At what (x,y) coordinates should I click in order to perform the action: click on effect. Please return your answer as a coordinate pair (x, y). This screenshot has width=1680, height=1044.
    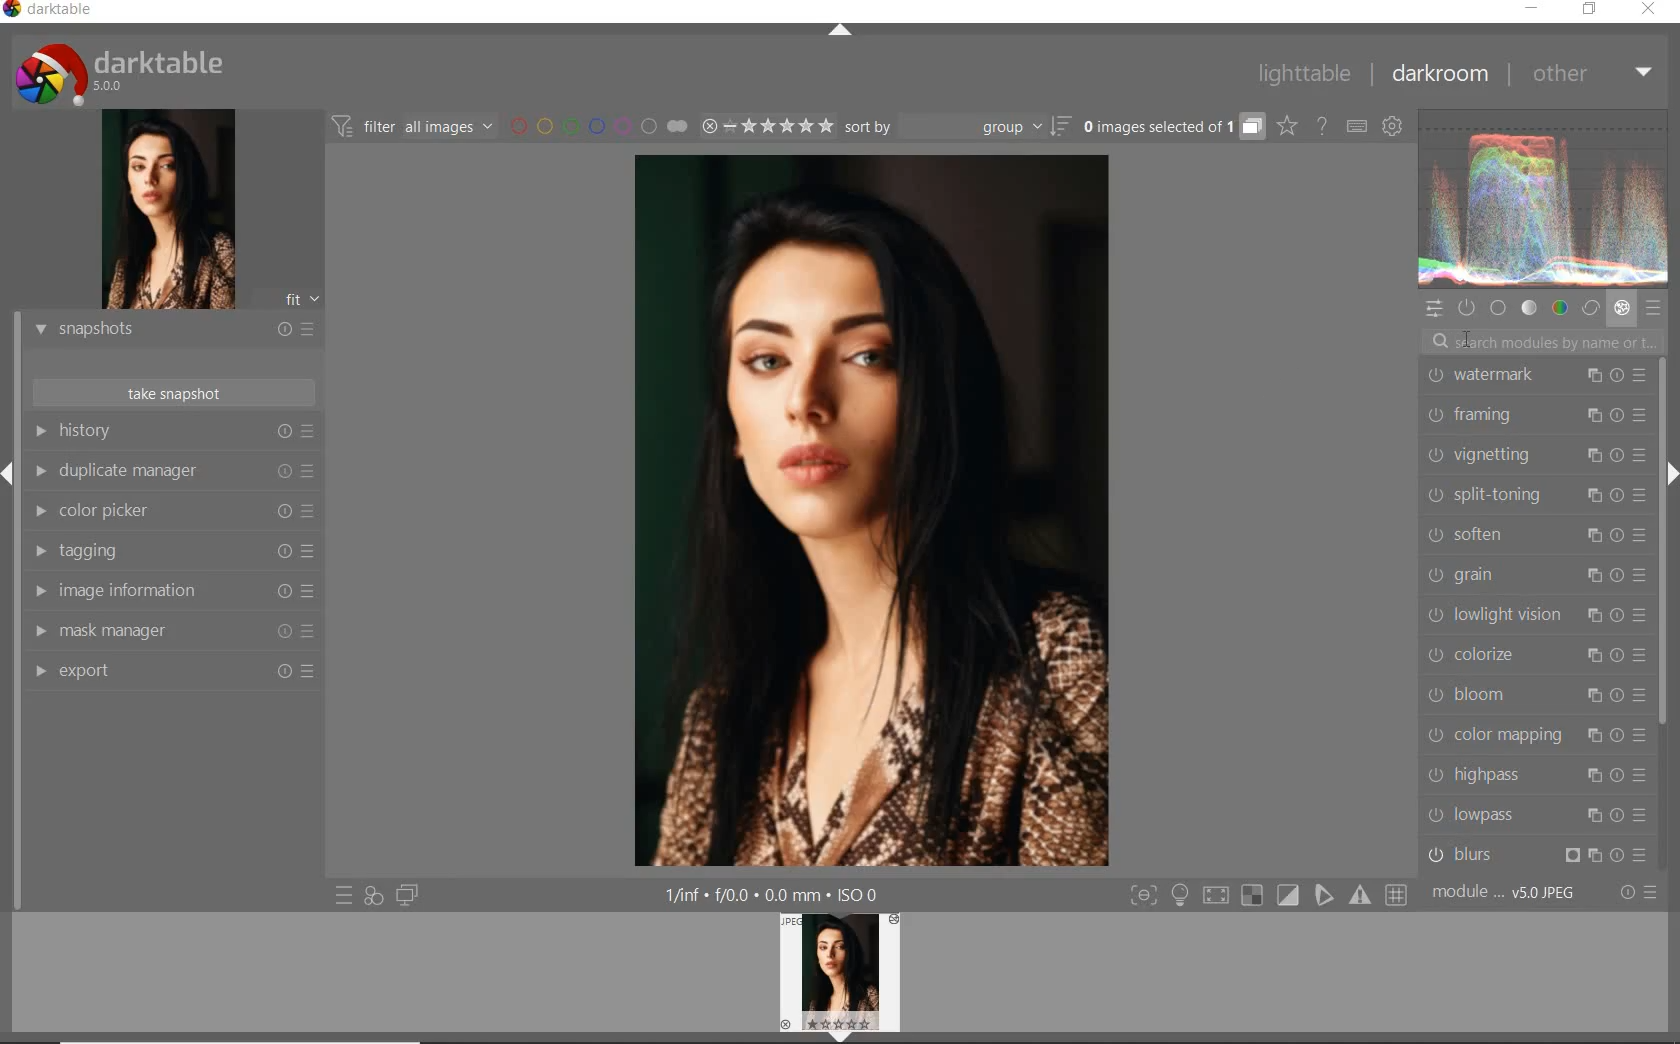
    Looking at the image, I should click on (1622, 310).